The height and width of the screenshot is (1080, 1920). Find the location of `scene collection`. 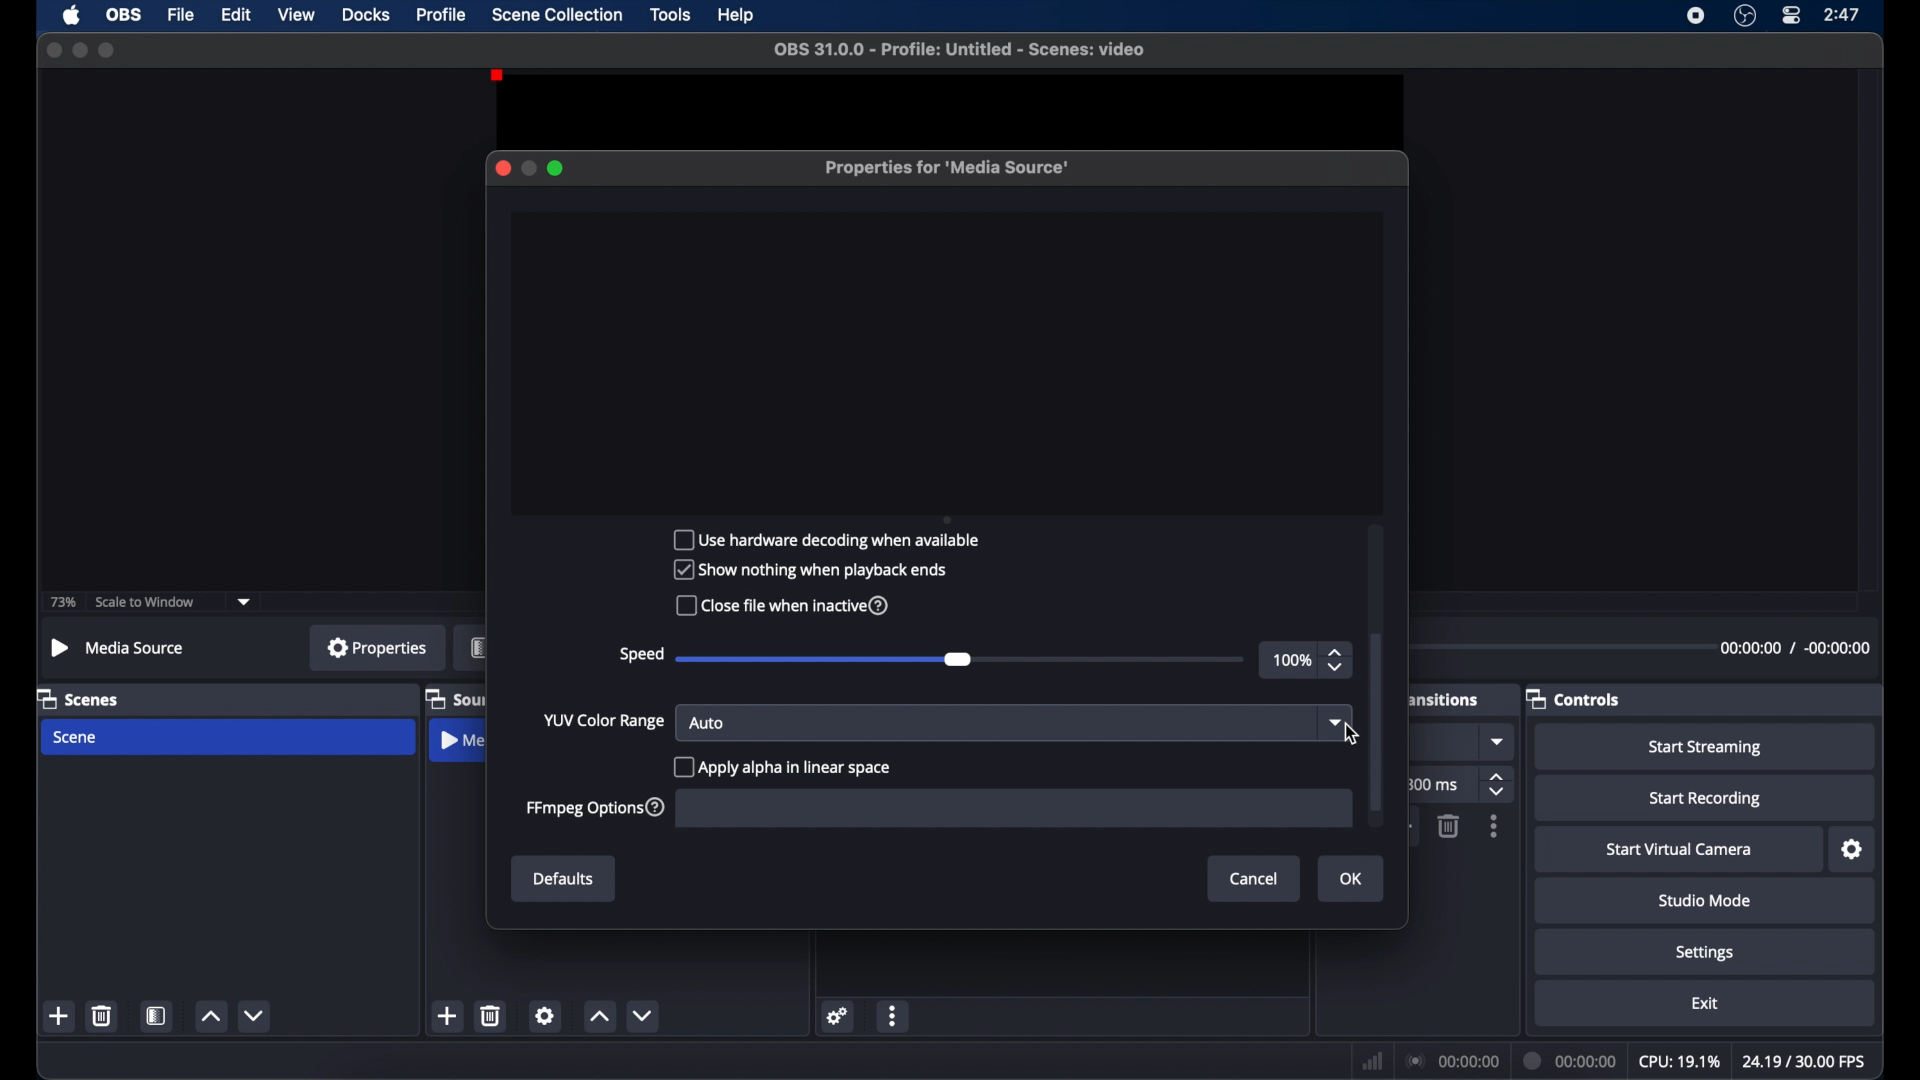

scene collection is located at coordinates (559, 15).